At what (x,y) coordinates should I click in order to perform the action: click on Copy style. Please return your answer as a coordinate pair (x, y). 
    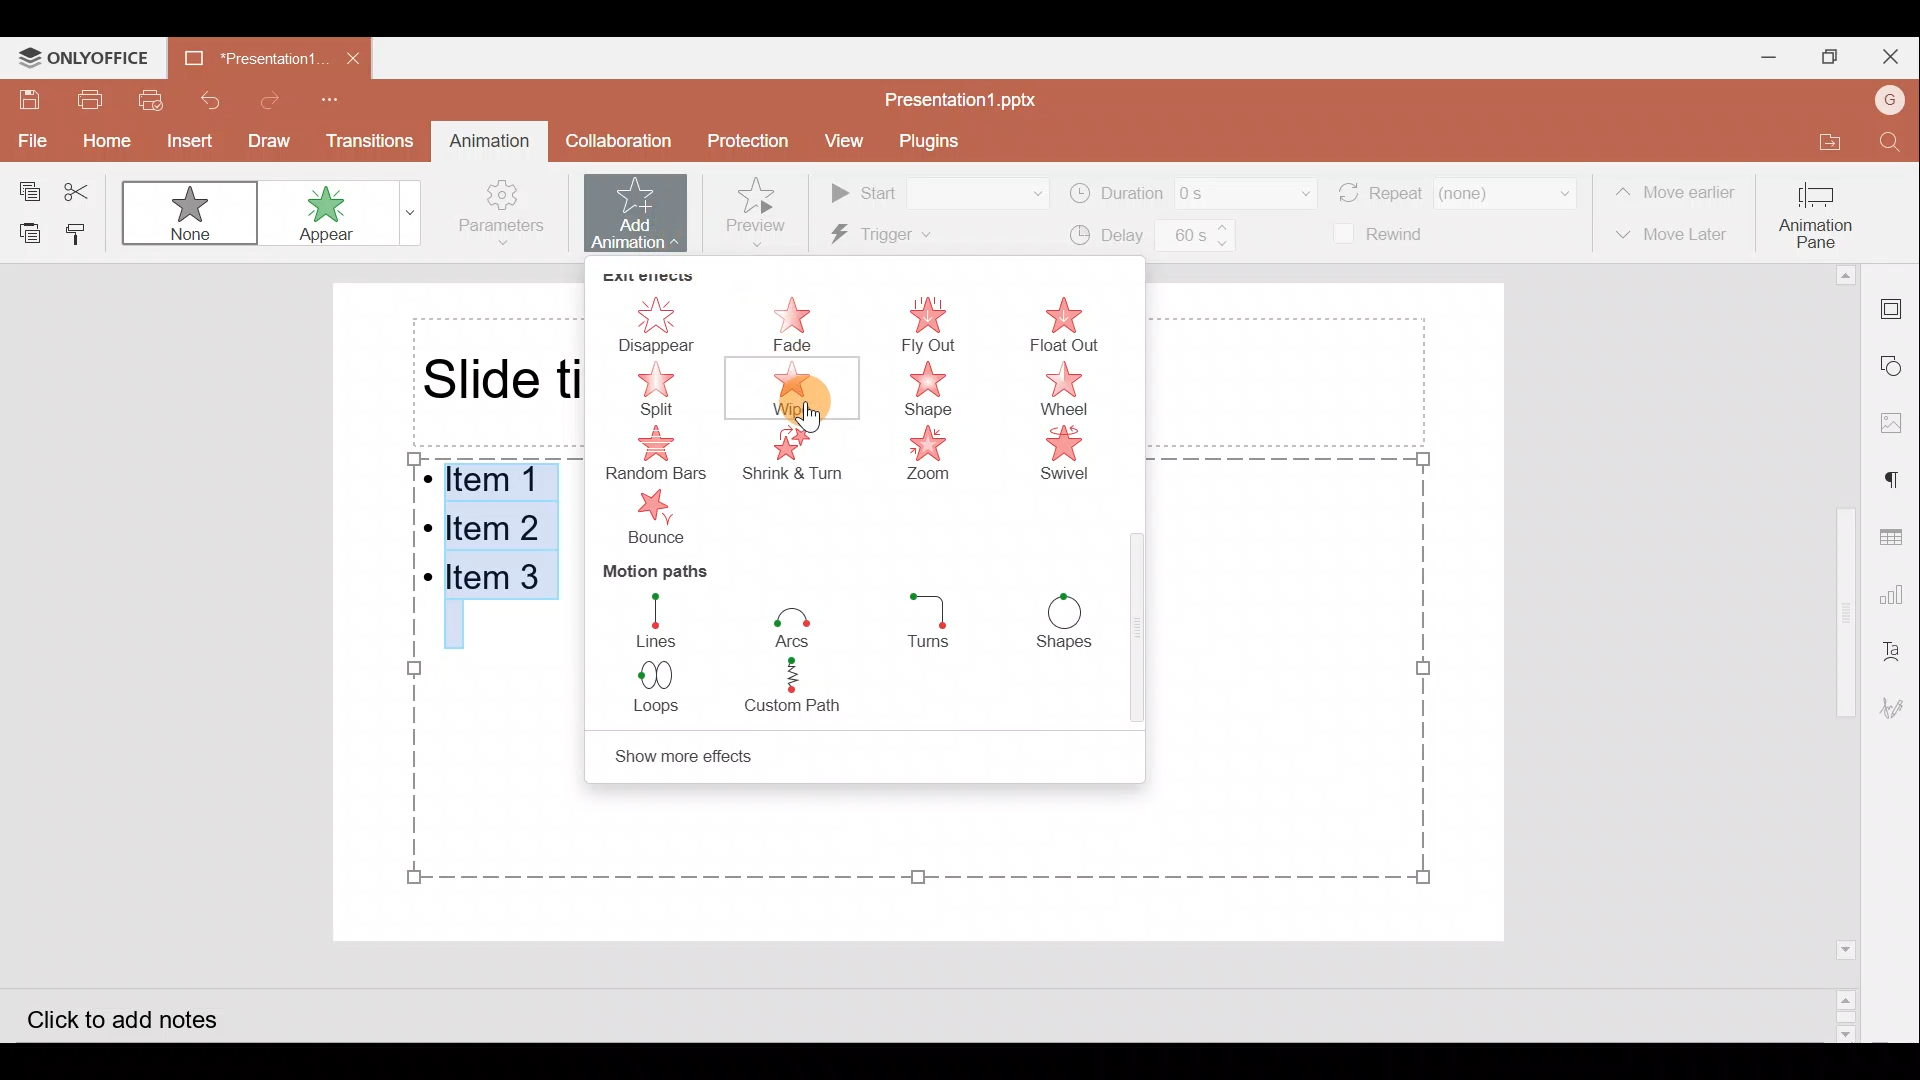
    Looking at the image, I should click on (82, 231).